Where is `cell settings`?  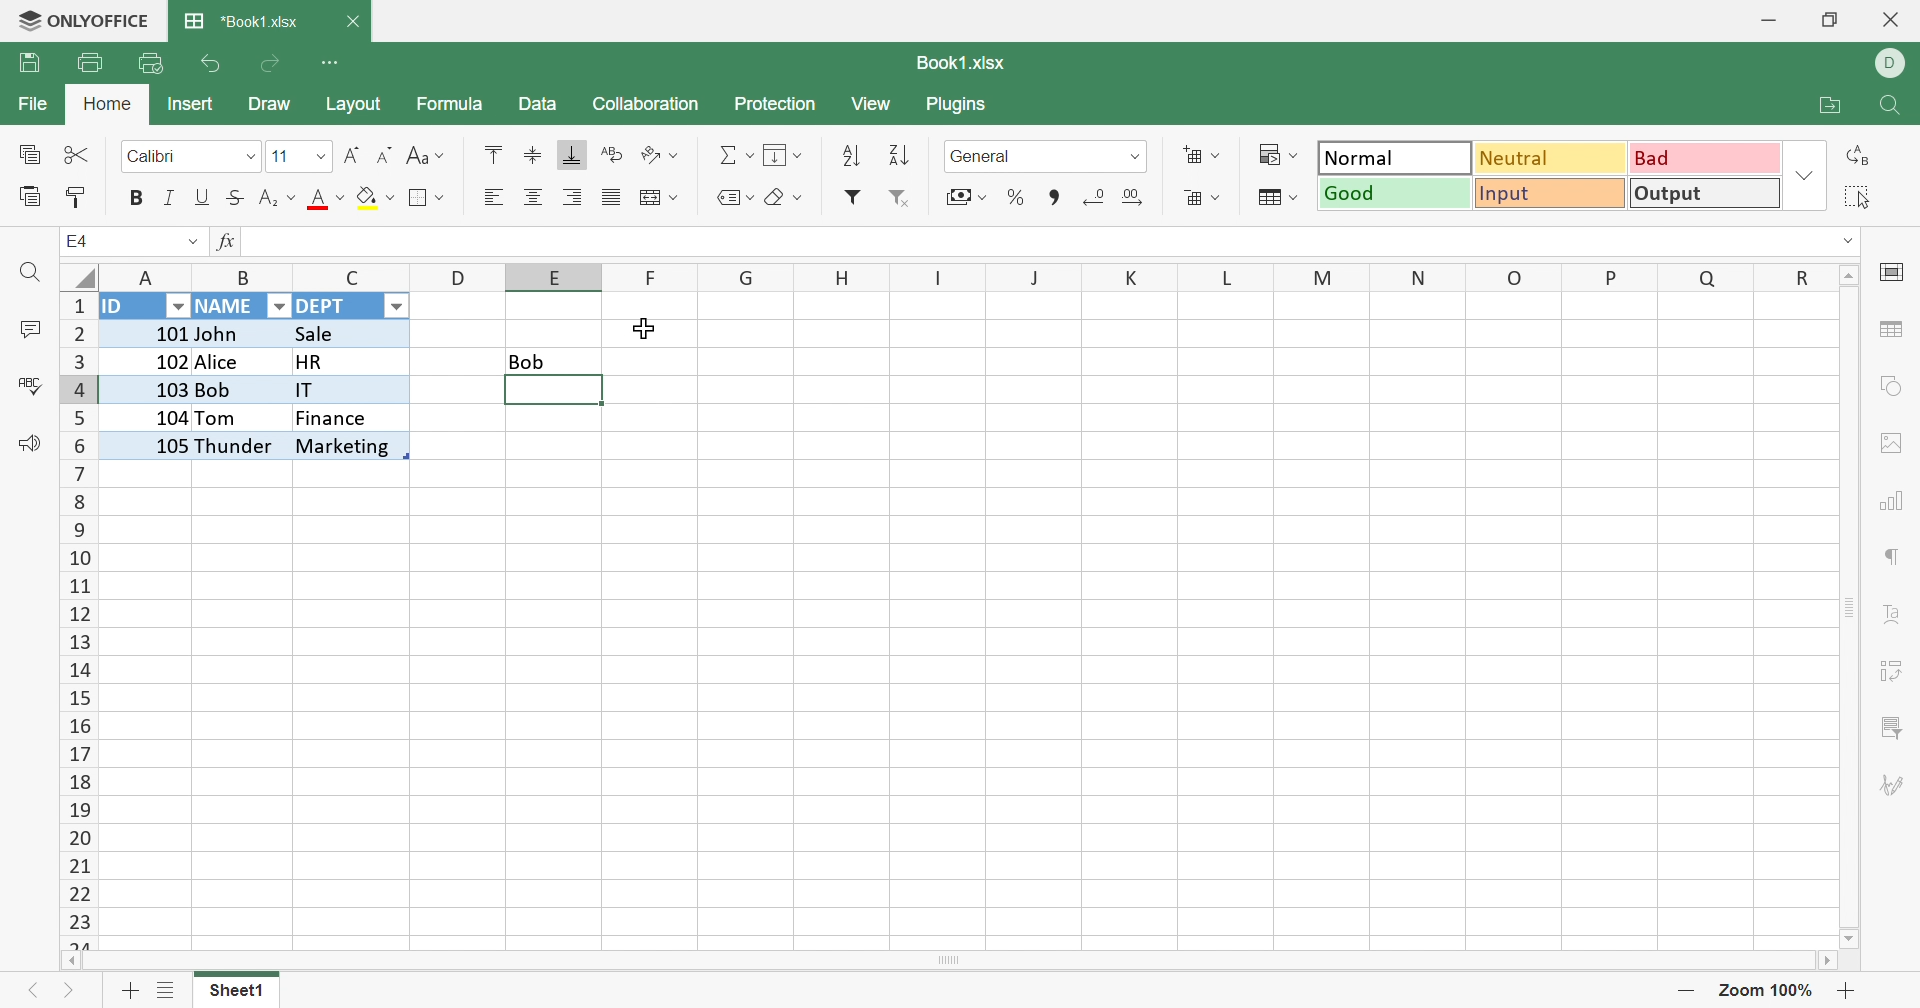
cell settings is located at coordinates (1897, 274).